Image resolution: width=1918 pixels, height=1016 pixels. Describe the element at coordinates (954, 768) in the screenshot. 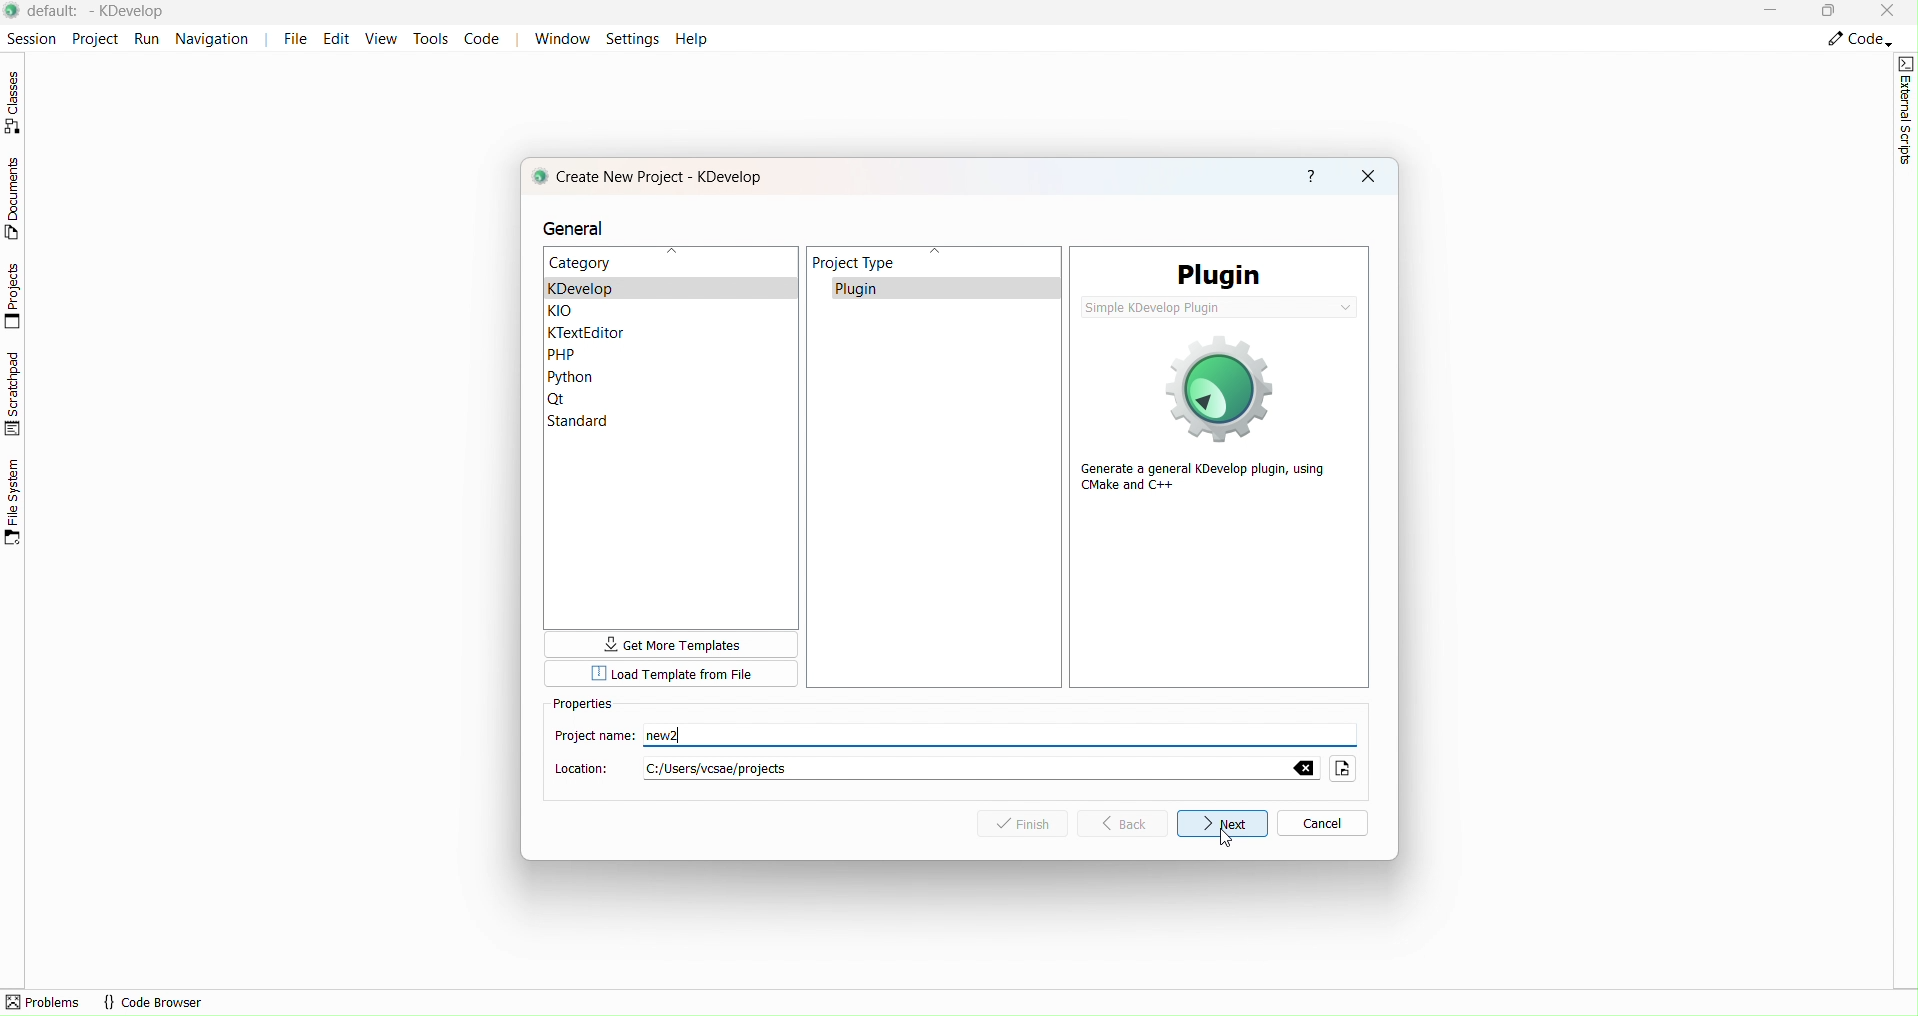

I see `location: ` at that location.